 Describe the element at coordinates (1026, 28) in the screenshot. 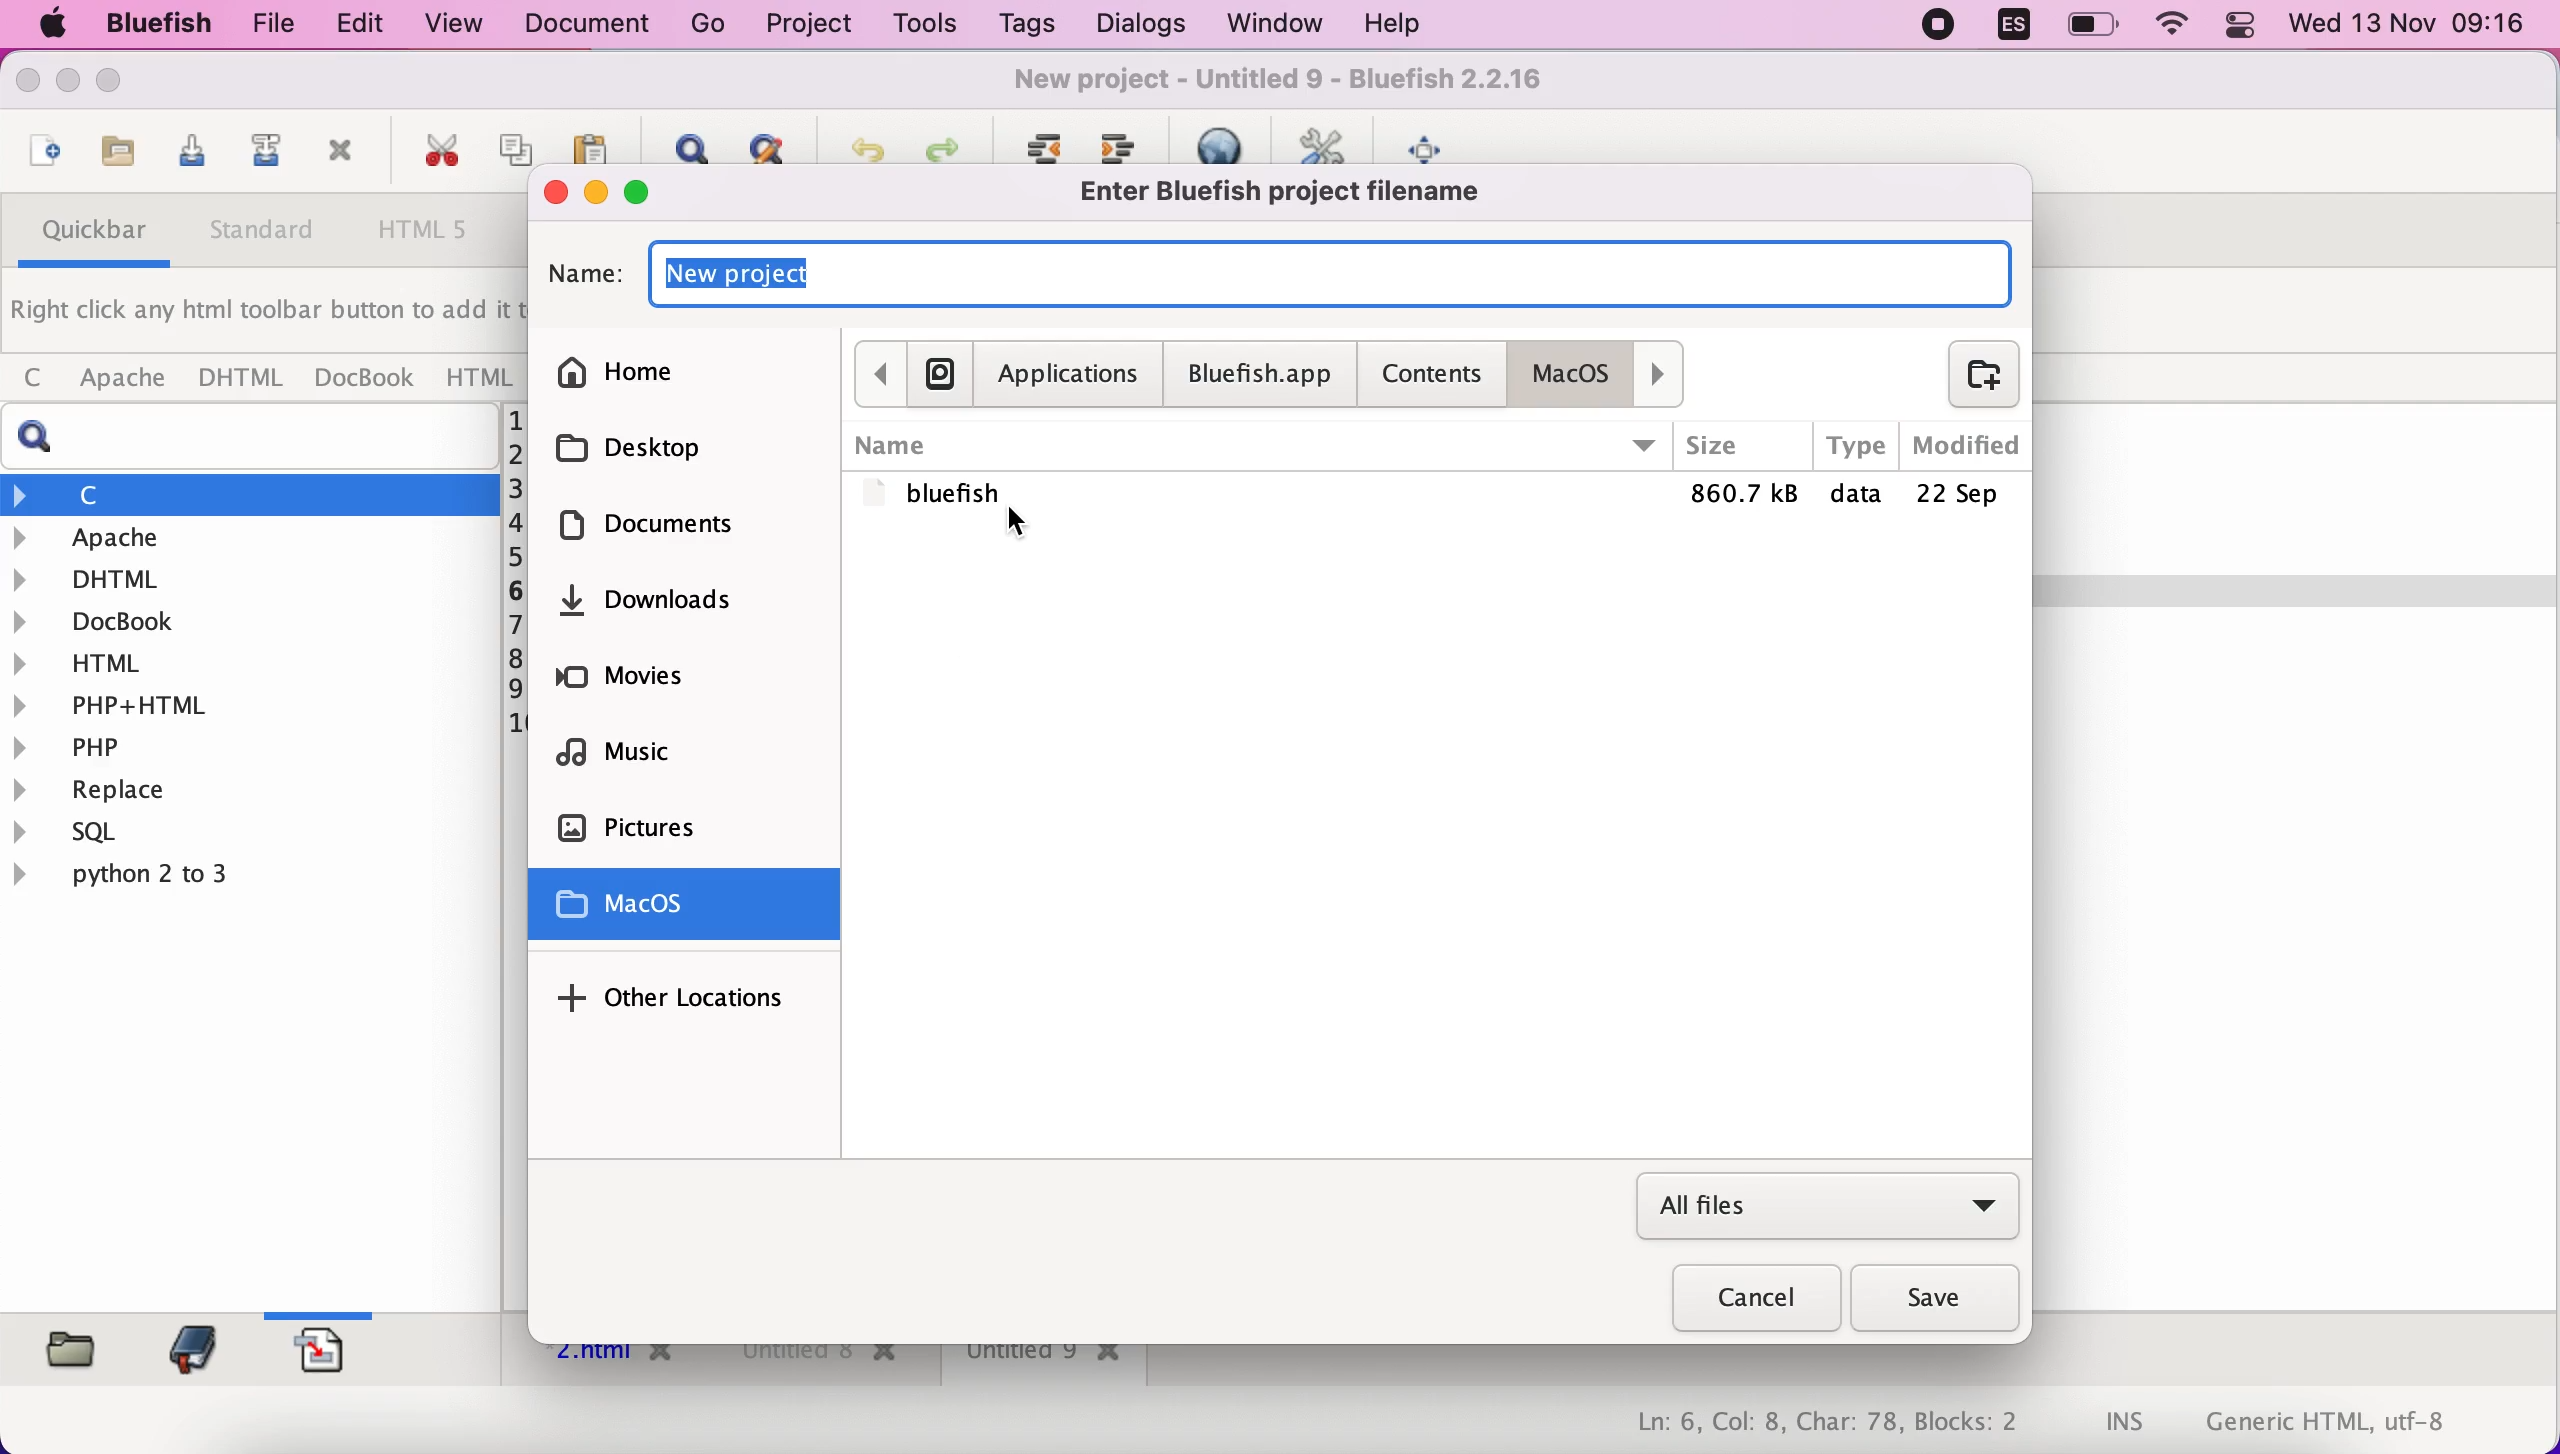

I see `tags` at that location.